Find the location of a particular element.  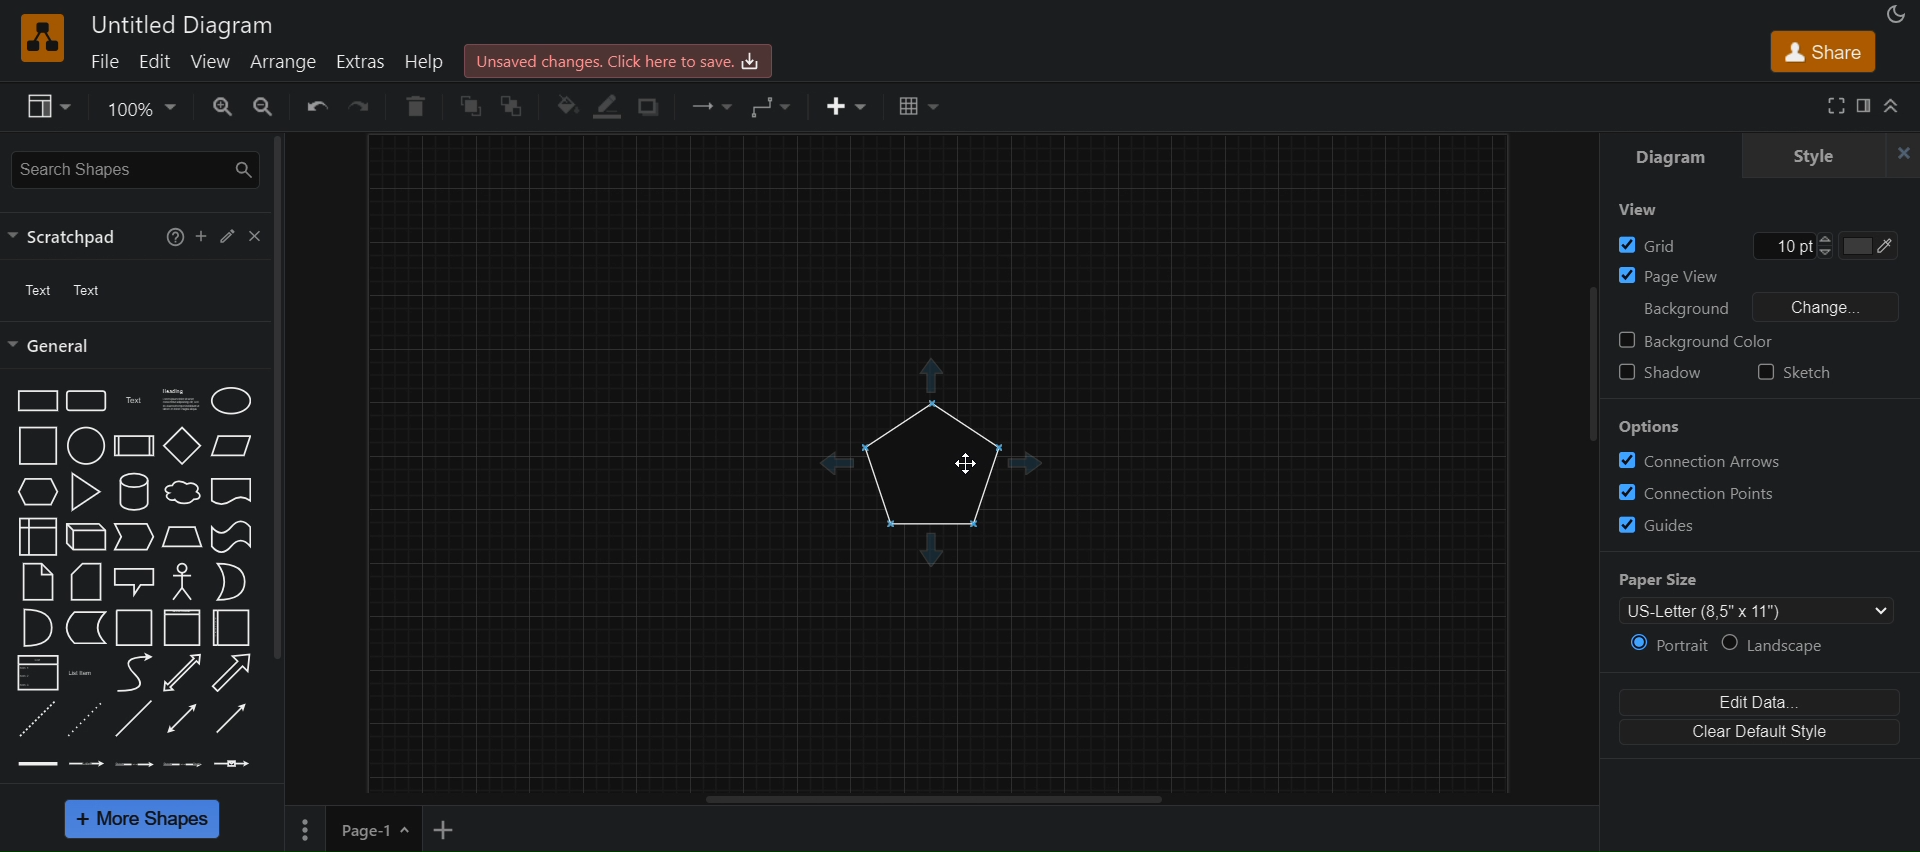

Connector with labels is located at coordinates (85, 764).